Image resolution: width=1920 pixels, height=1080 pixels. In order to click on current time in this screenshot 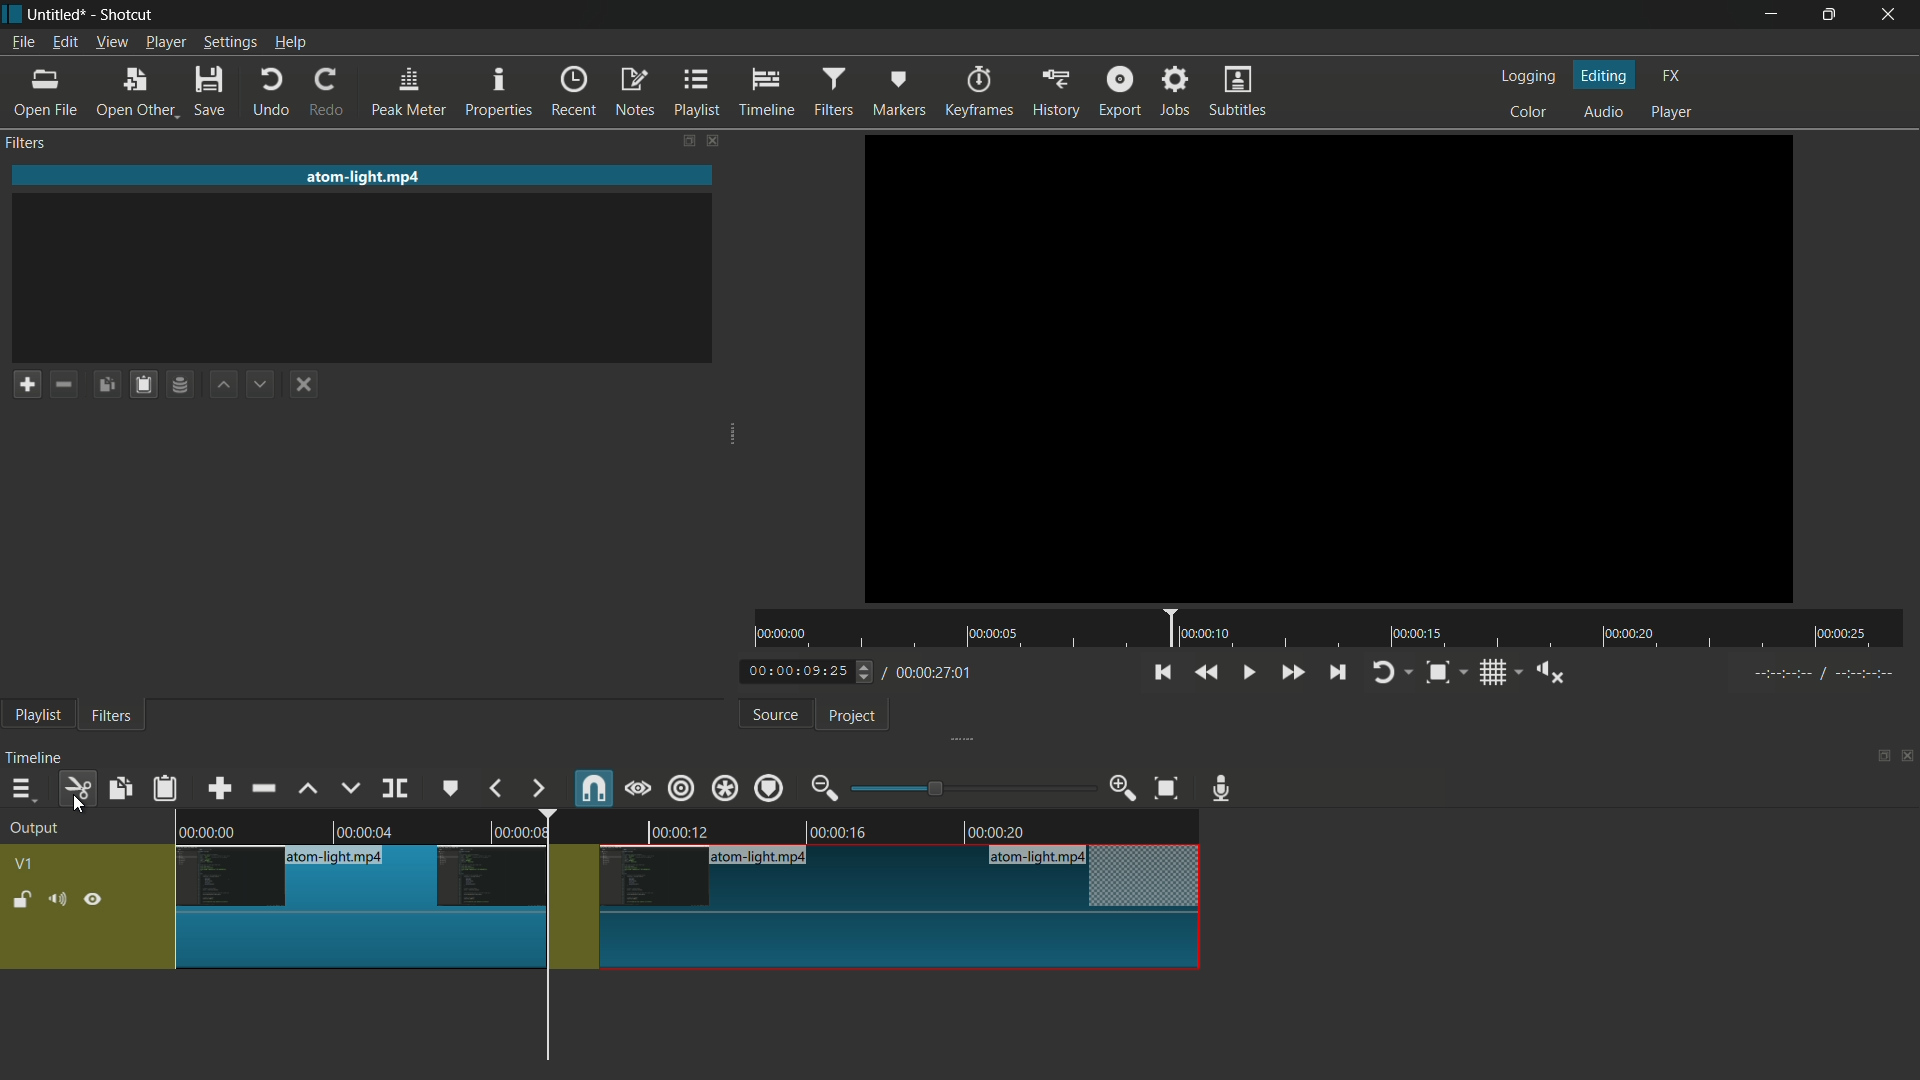, I will do `click(805, 672)`.